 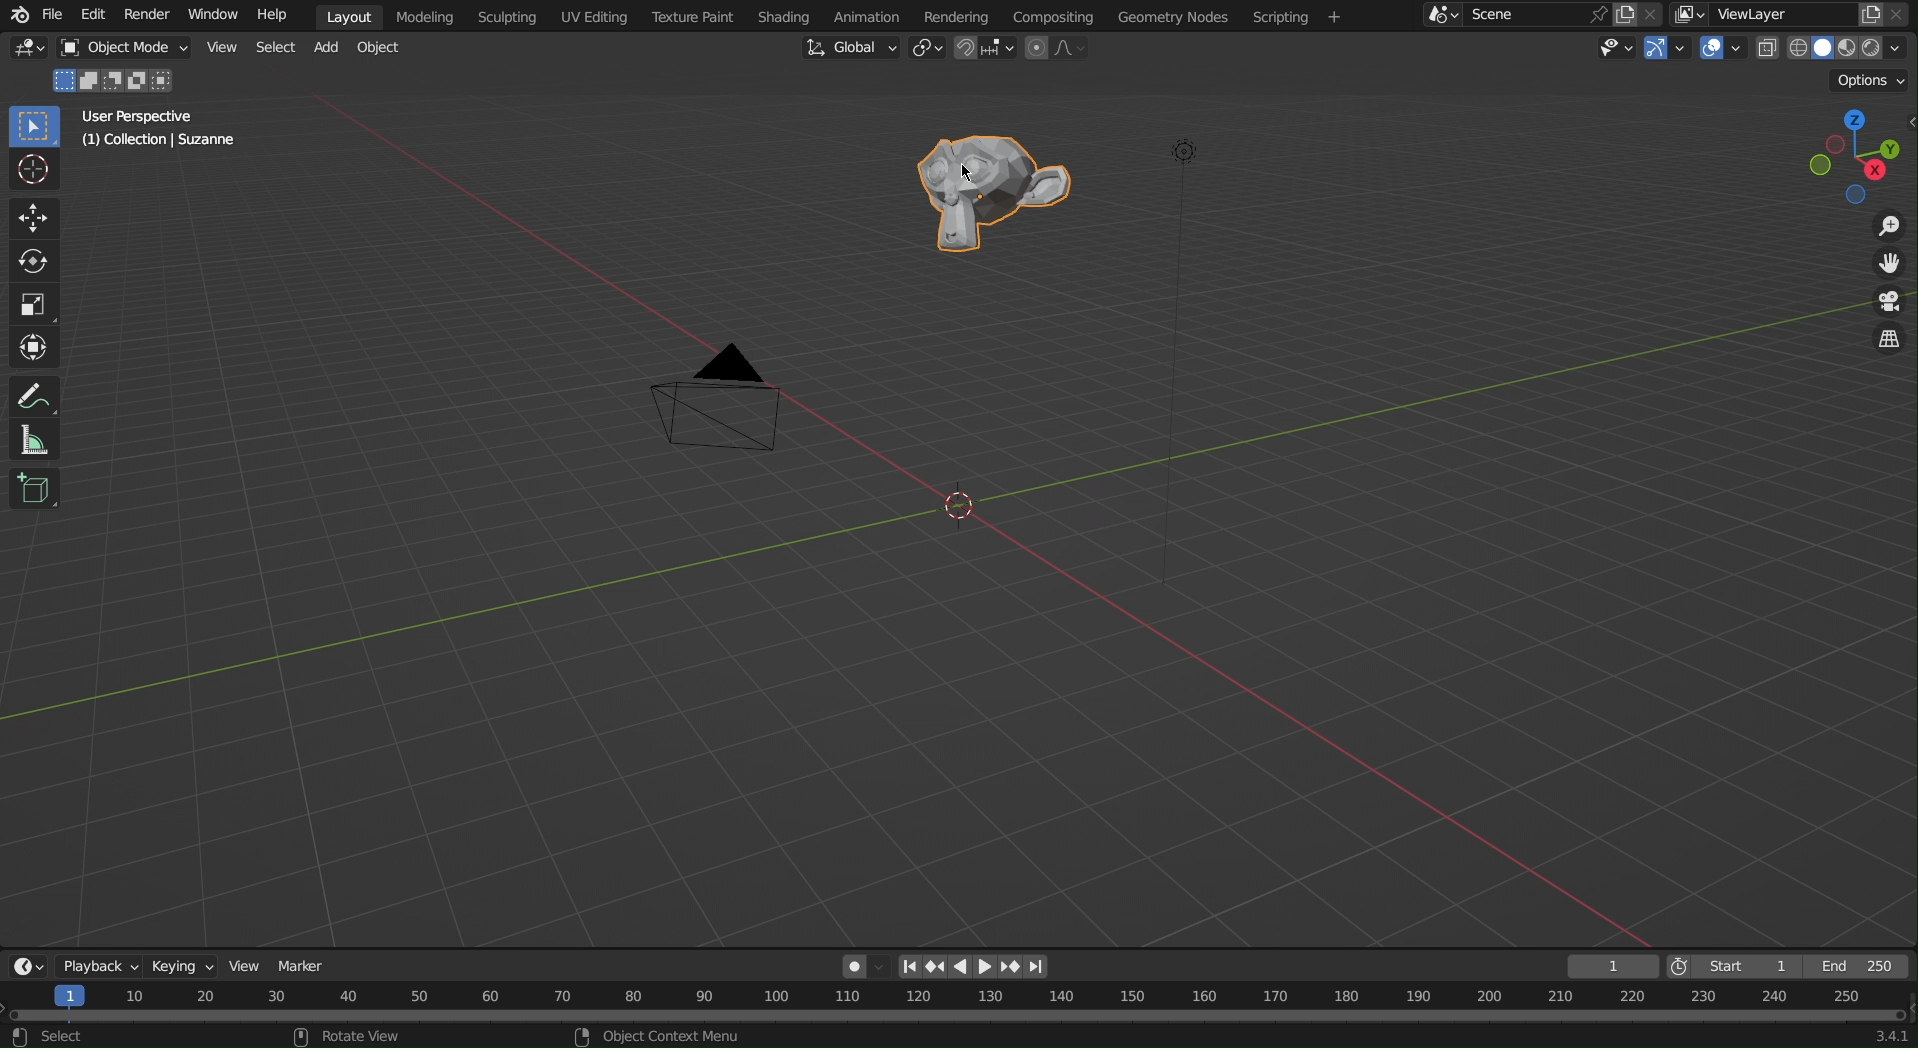 What do you see at coordinates (140, 82) in the screenshot?
I see `invert existing selection` at bounding box center [140, 82].